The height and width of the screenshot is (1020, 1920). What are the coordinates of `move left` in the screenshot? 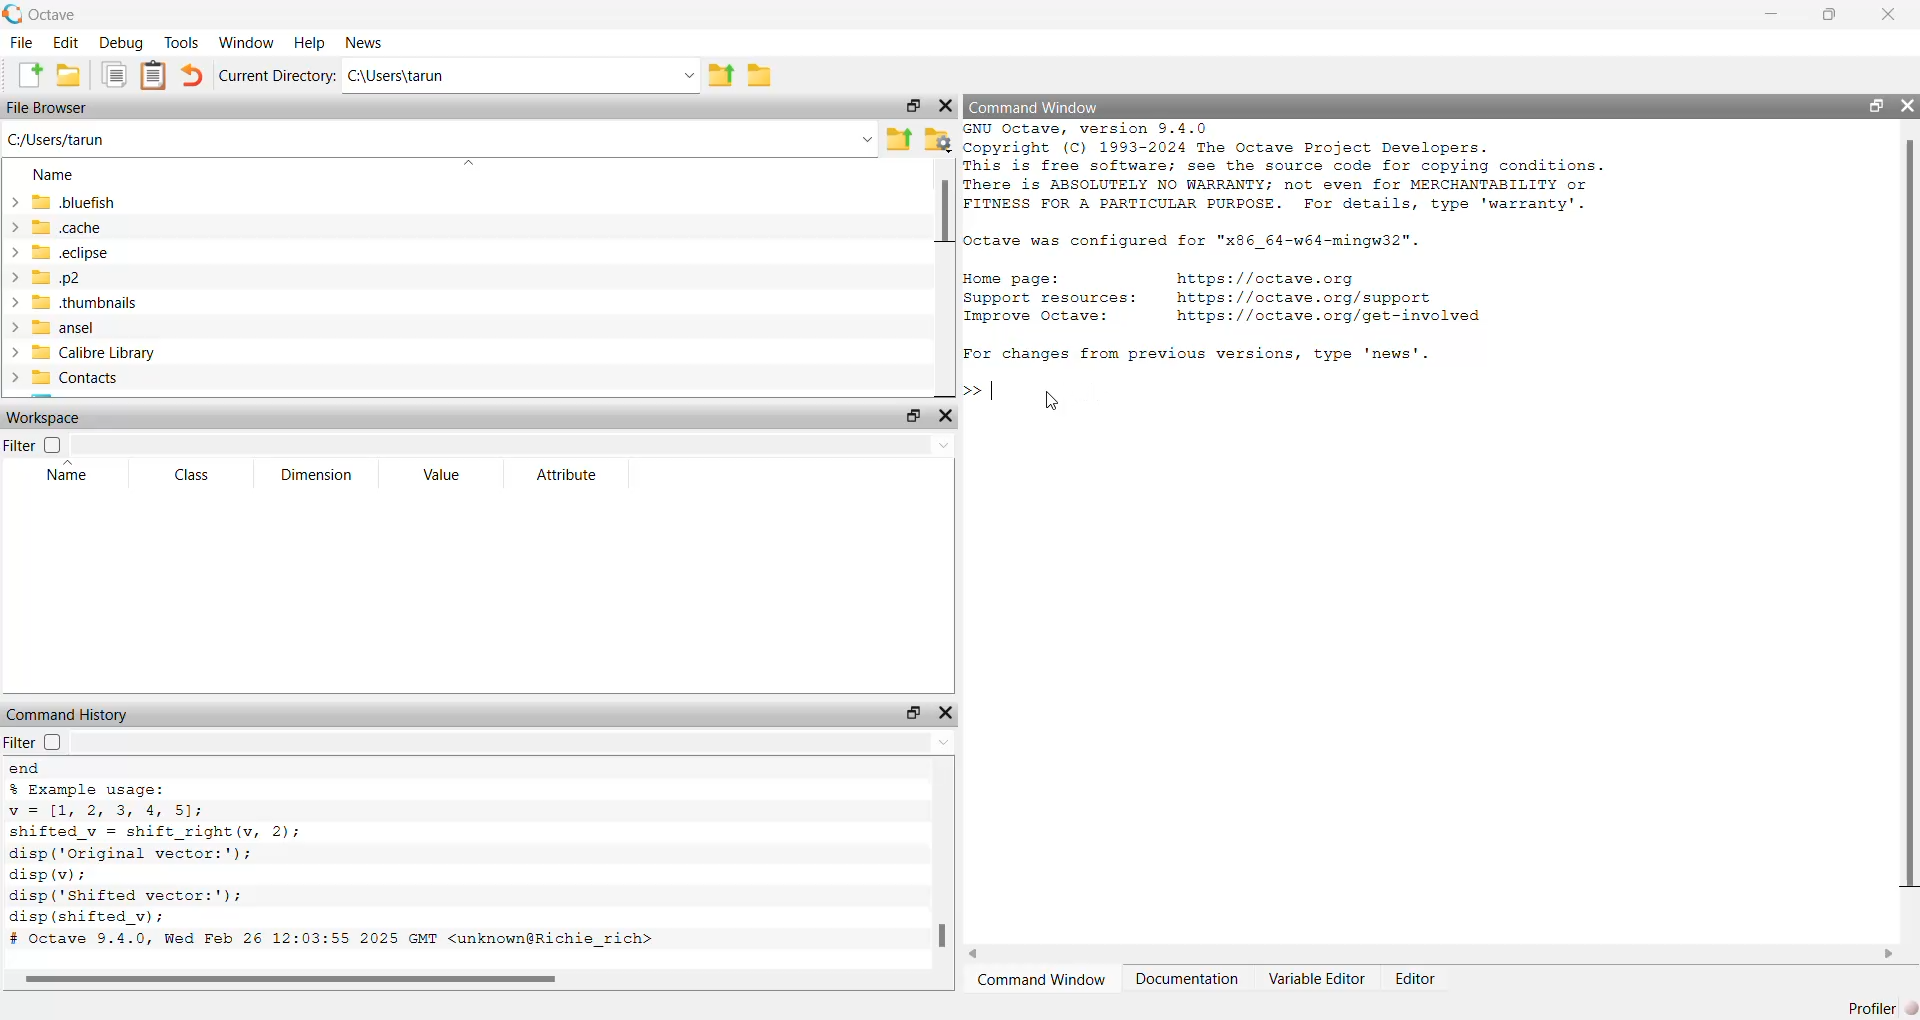 It's located at (984, 952).